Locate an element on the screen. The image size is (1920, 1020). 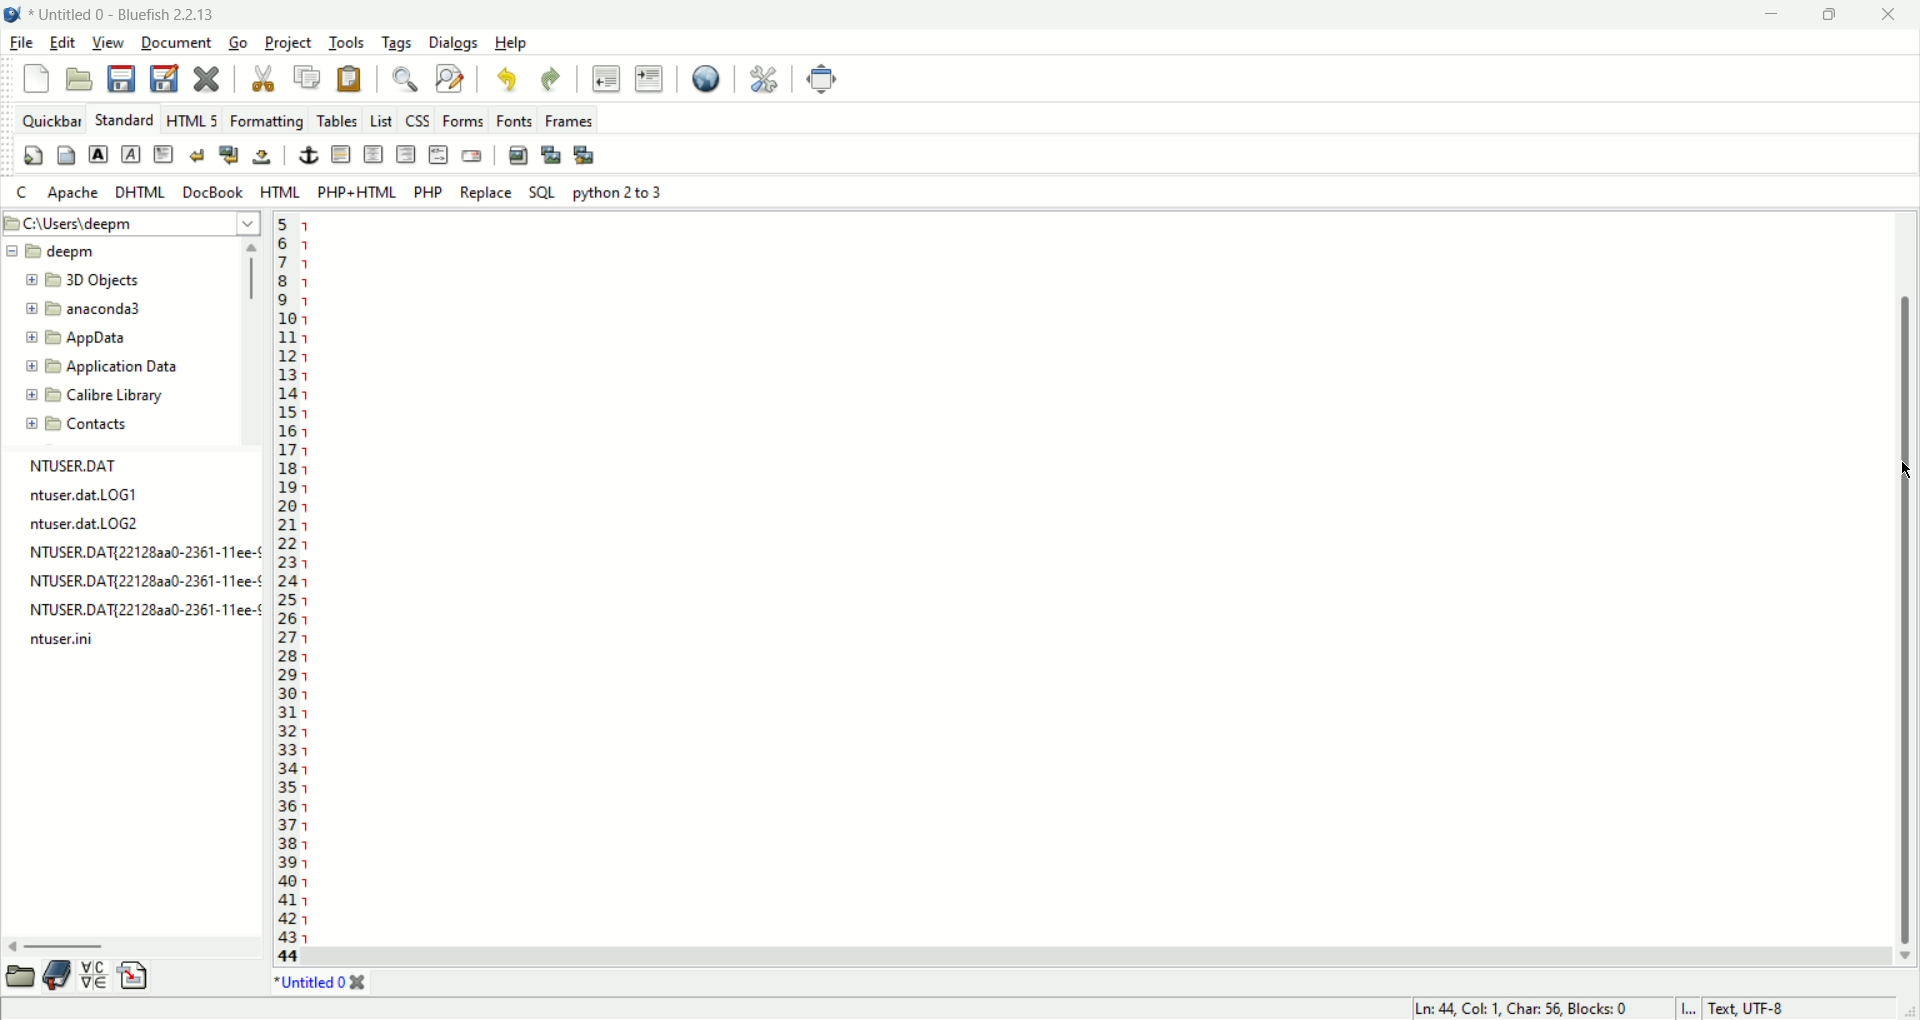
fonts is located at coordinates (514, 119).